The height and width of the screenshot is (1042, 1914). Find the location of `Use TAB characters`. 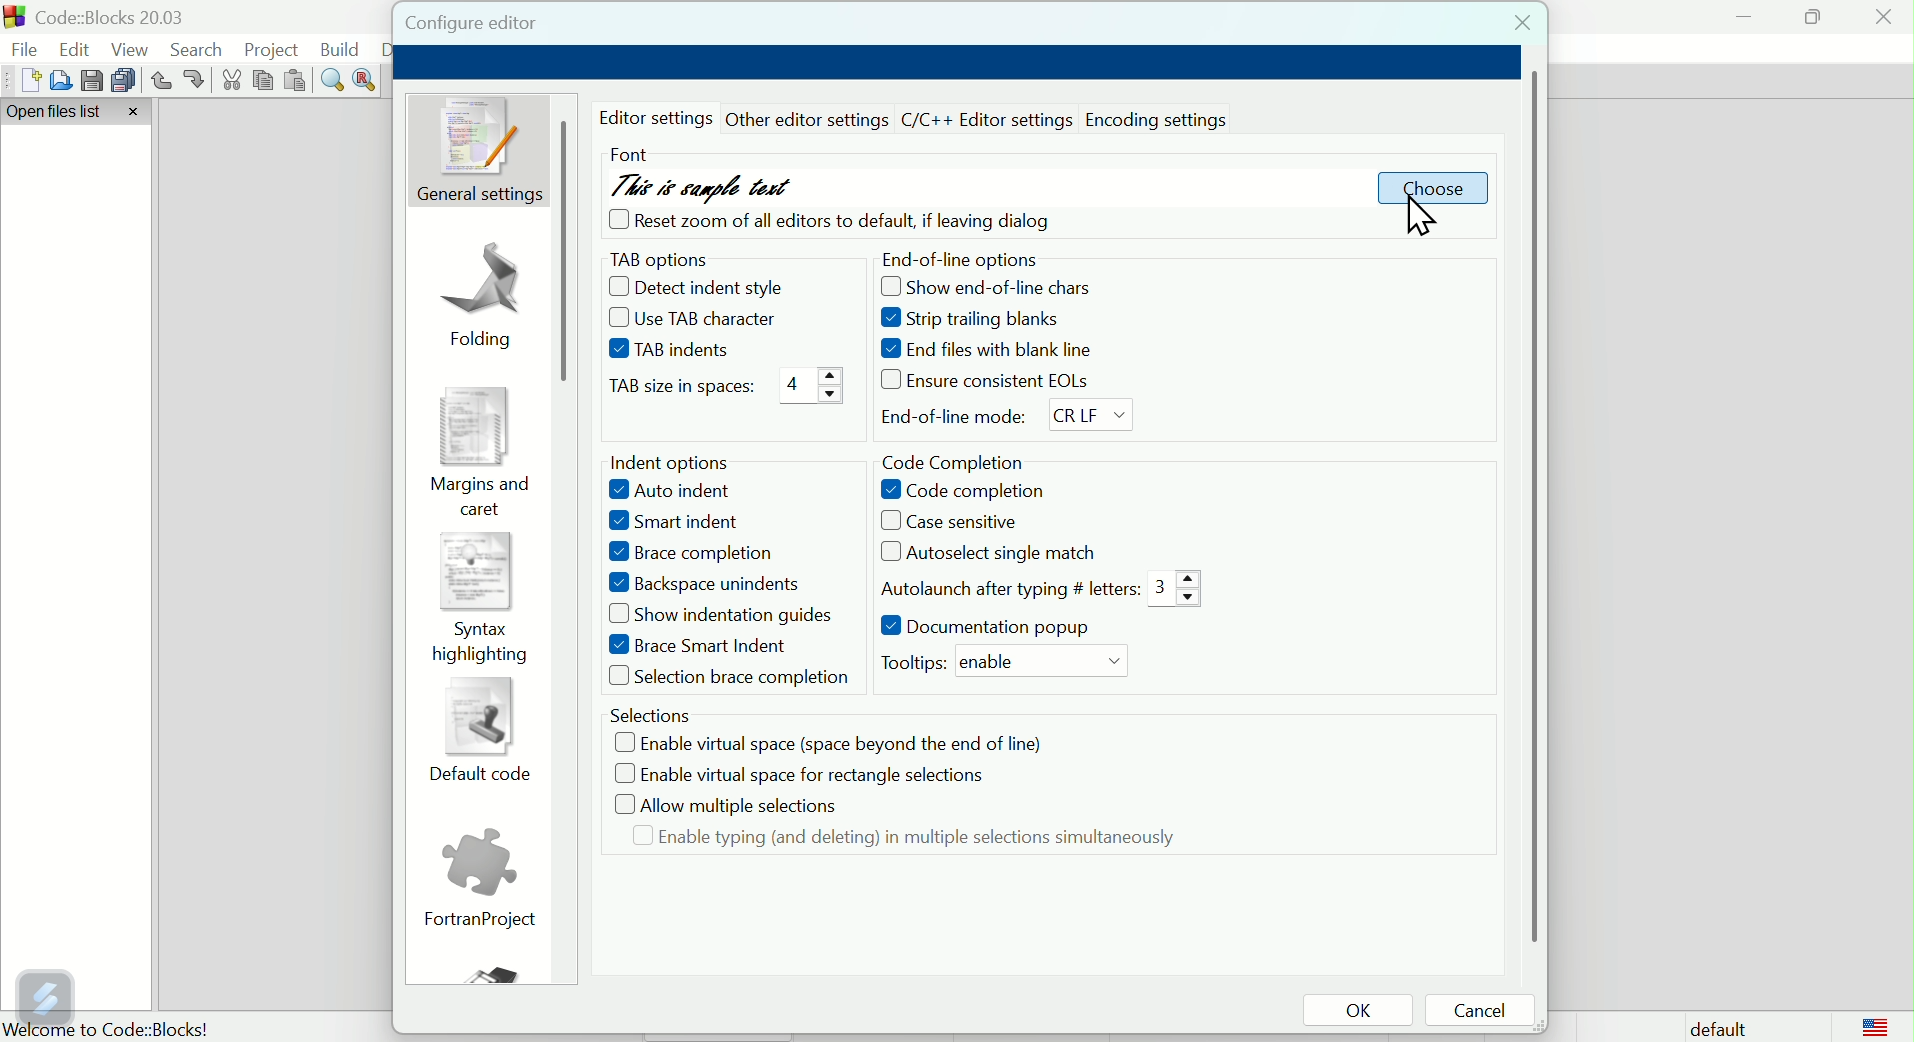

Use TAB characters is located at coordinates (705, 315).